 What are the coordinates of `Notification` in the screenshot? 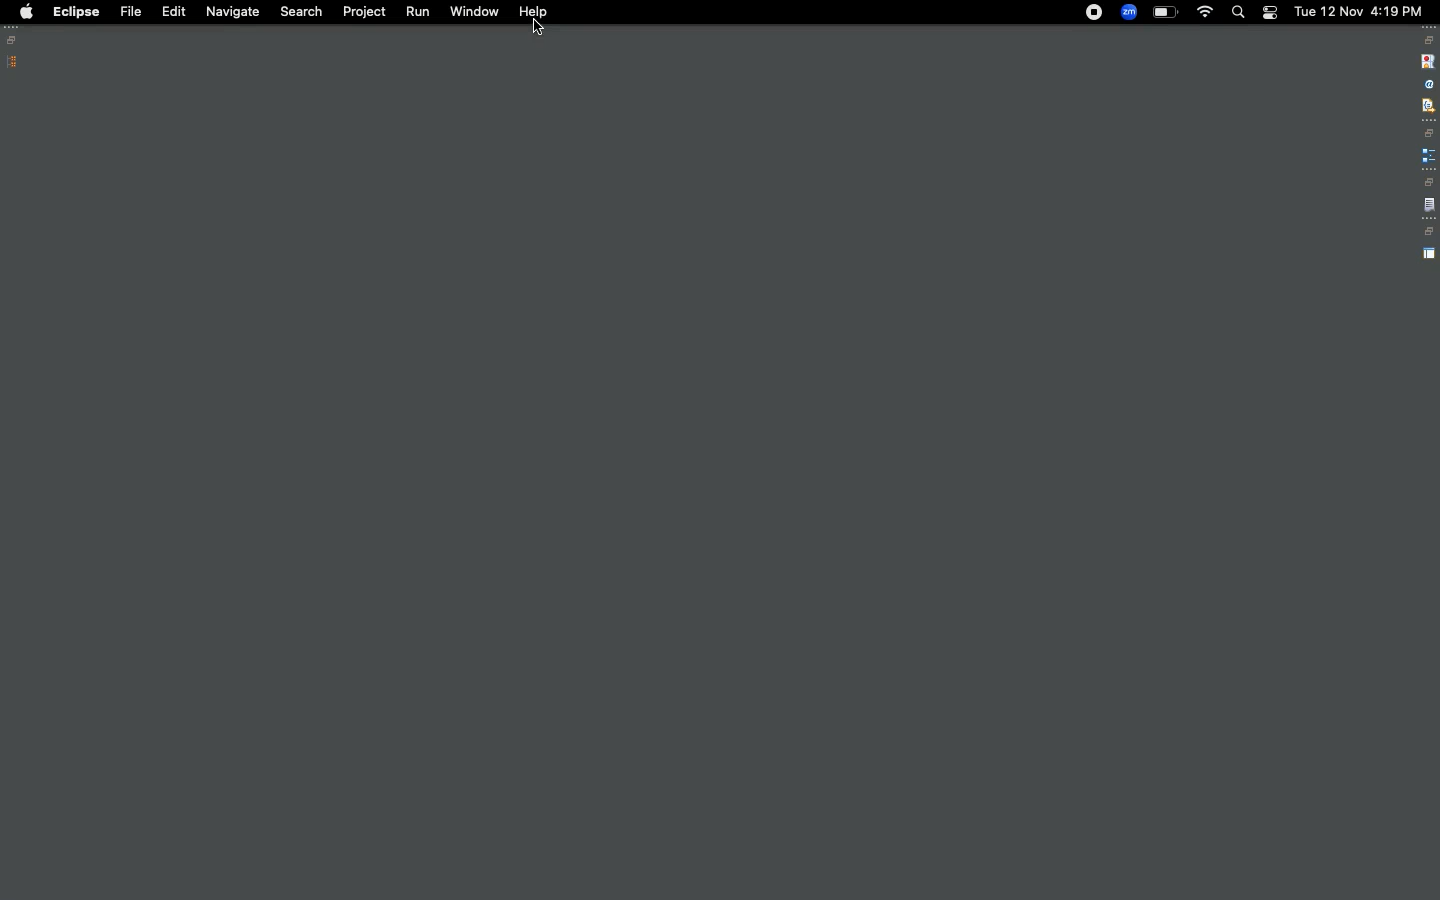 It's located at (1269, 13).